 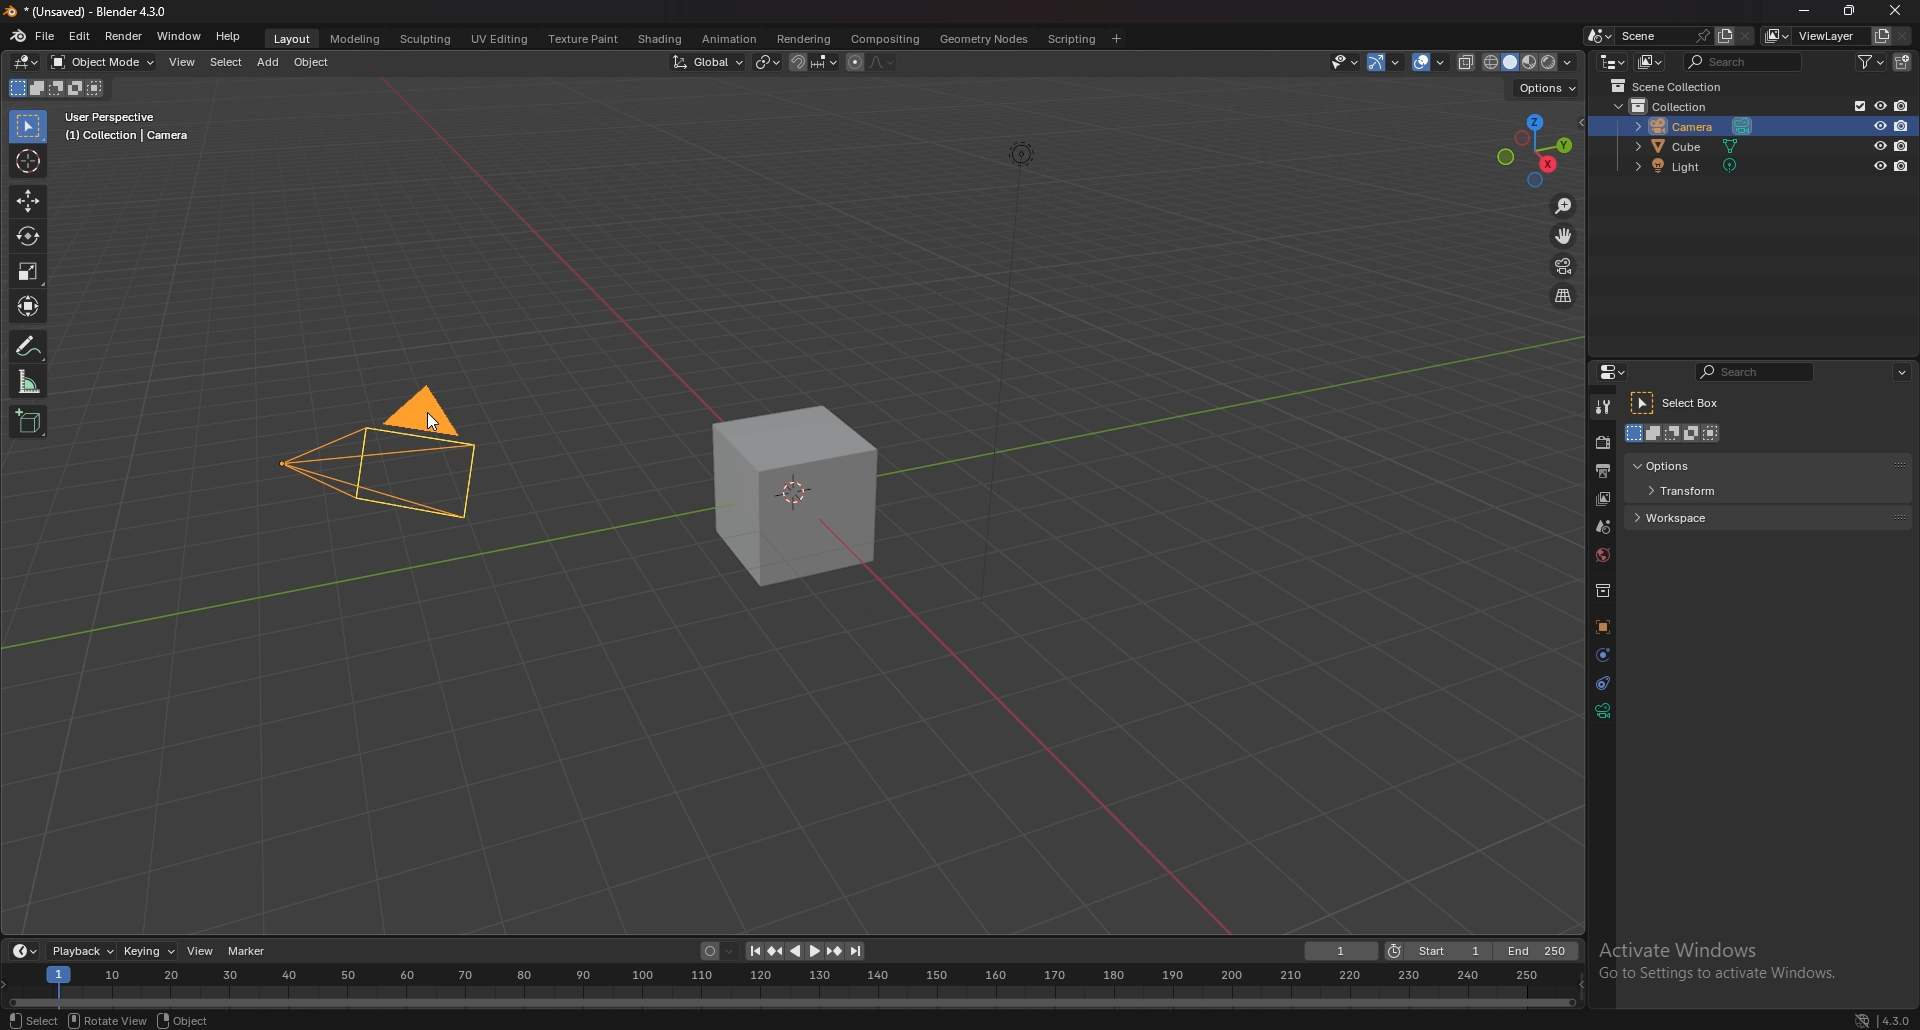 I want to click on display mode, so click(x=1649, y=62).